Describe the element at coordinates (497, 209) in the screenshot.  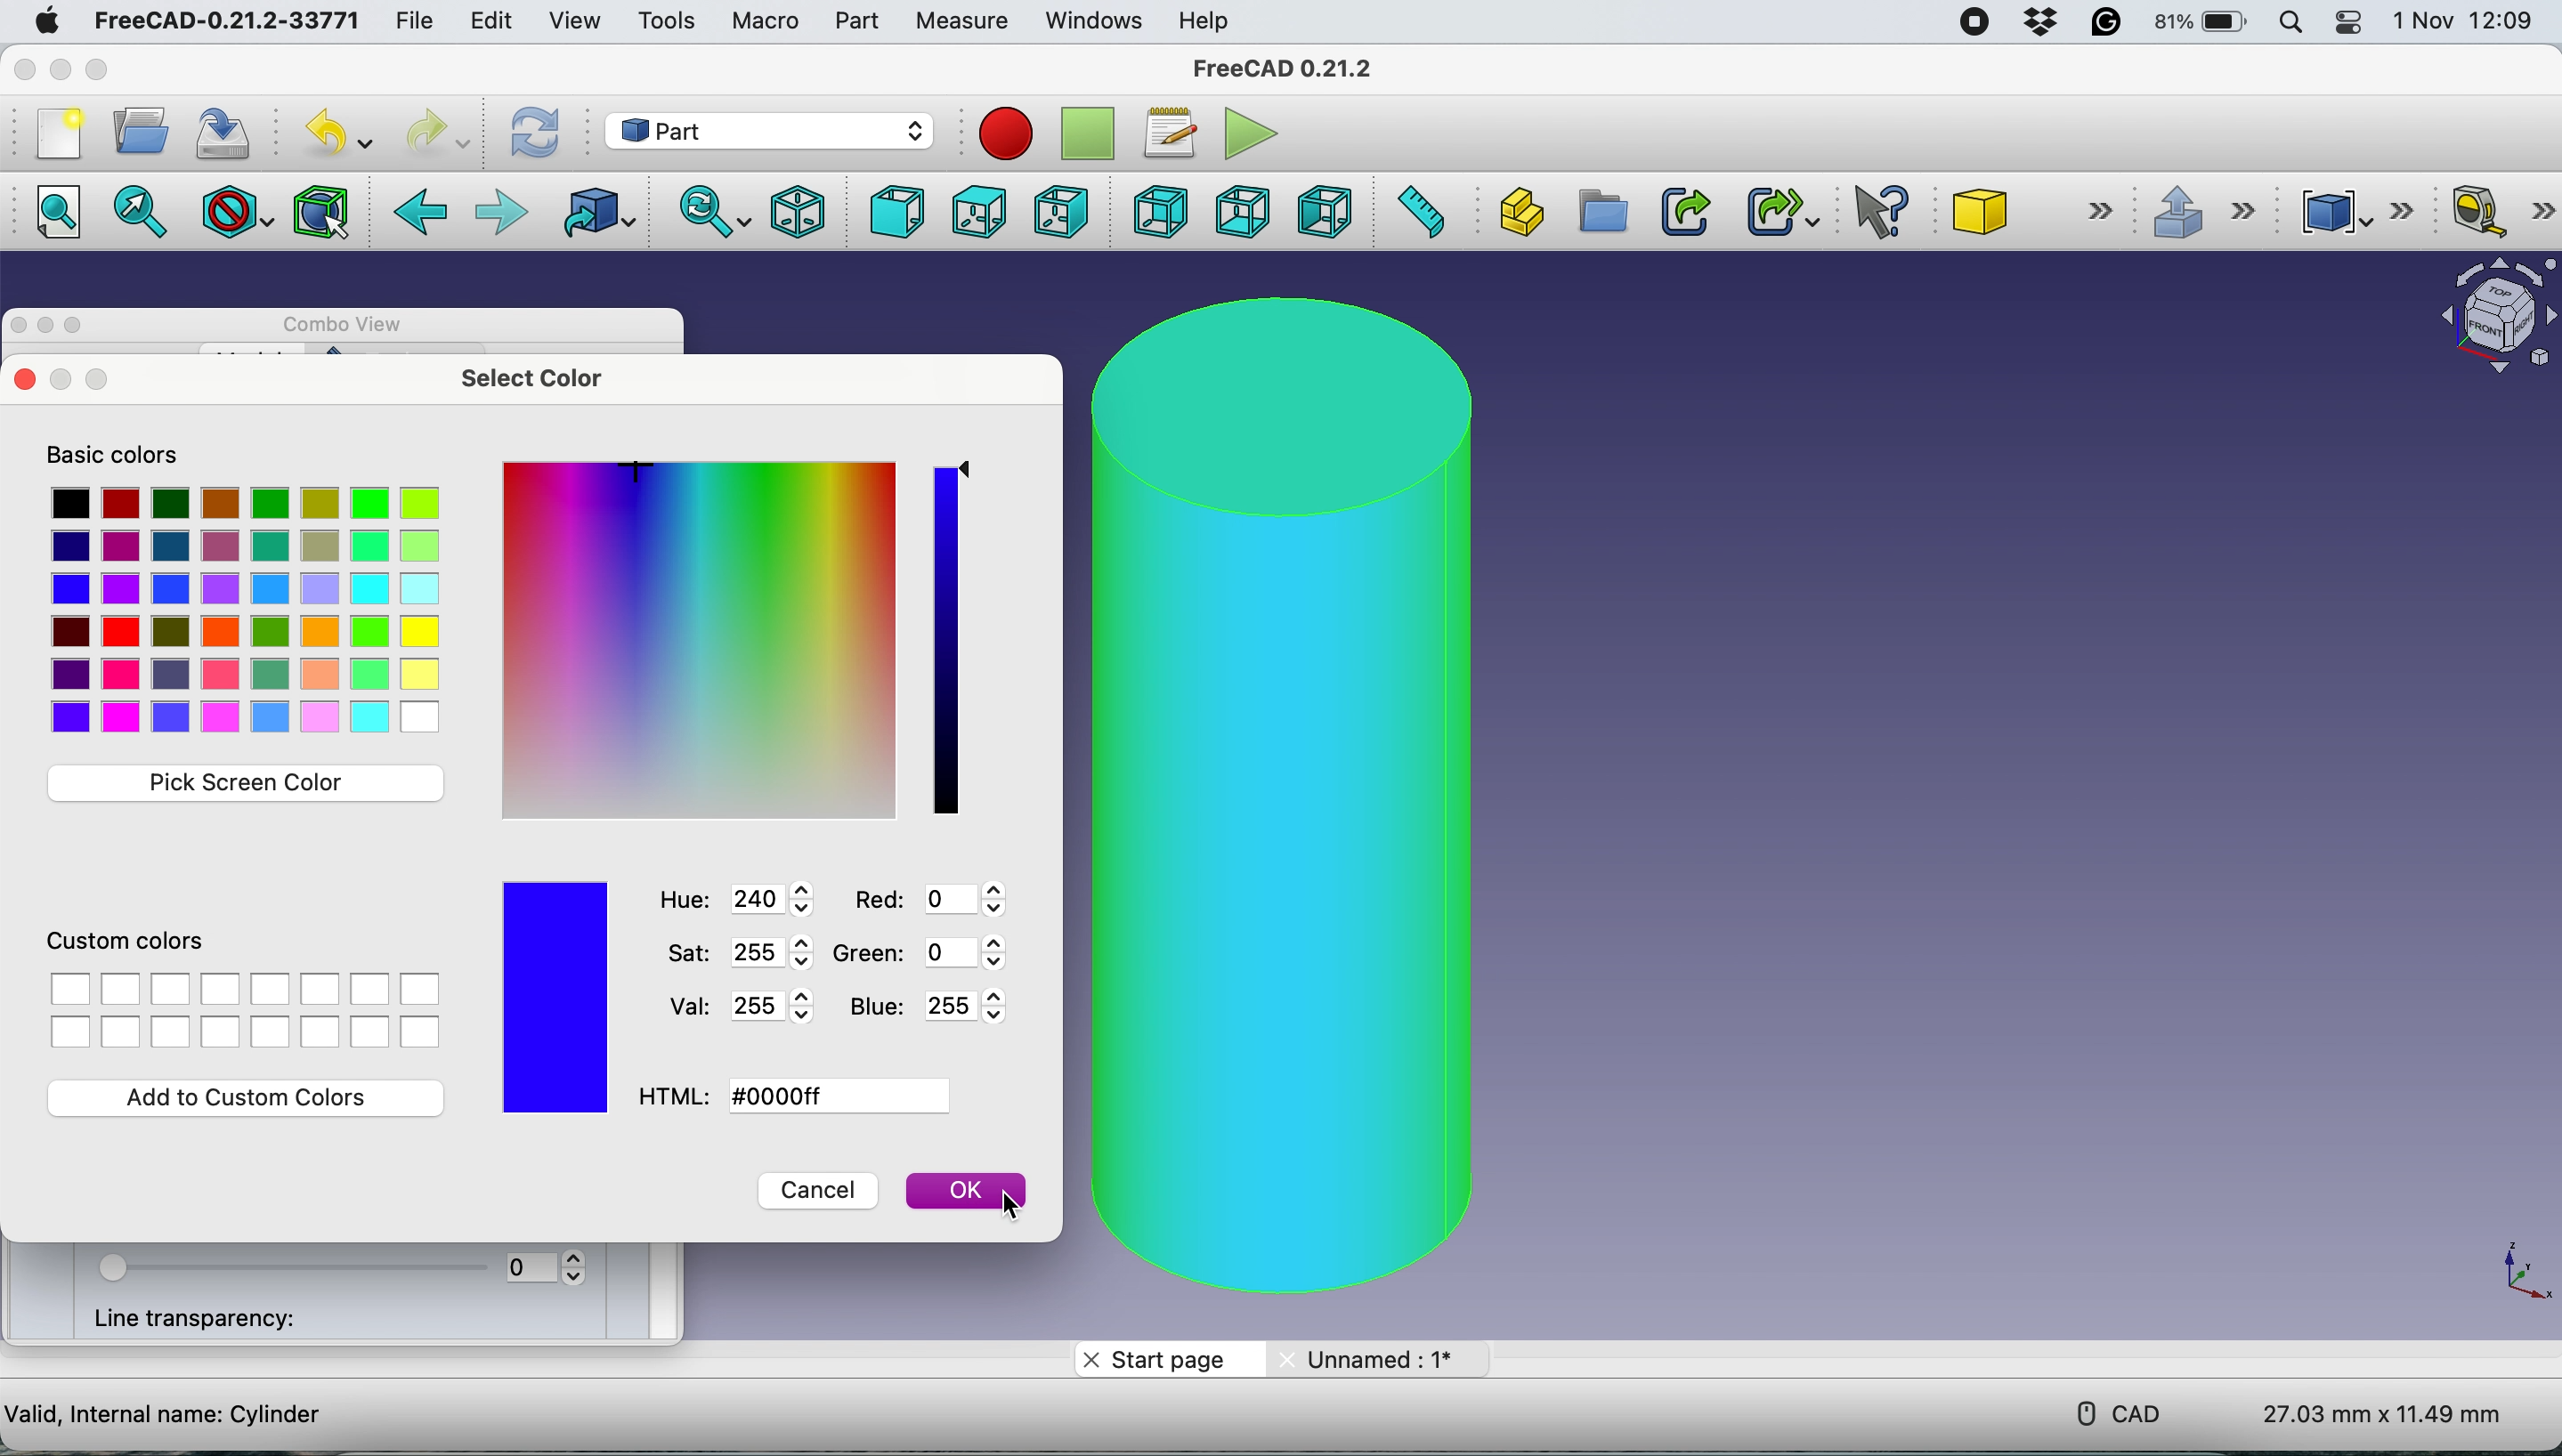
I see `forward` at that location.